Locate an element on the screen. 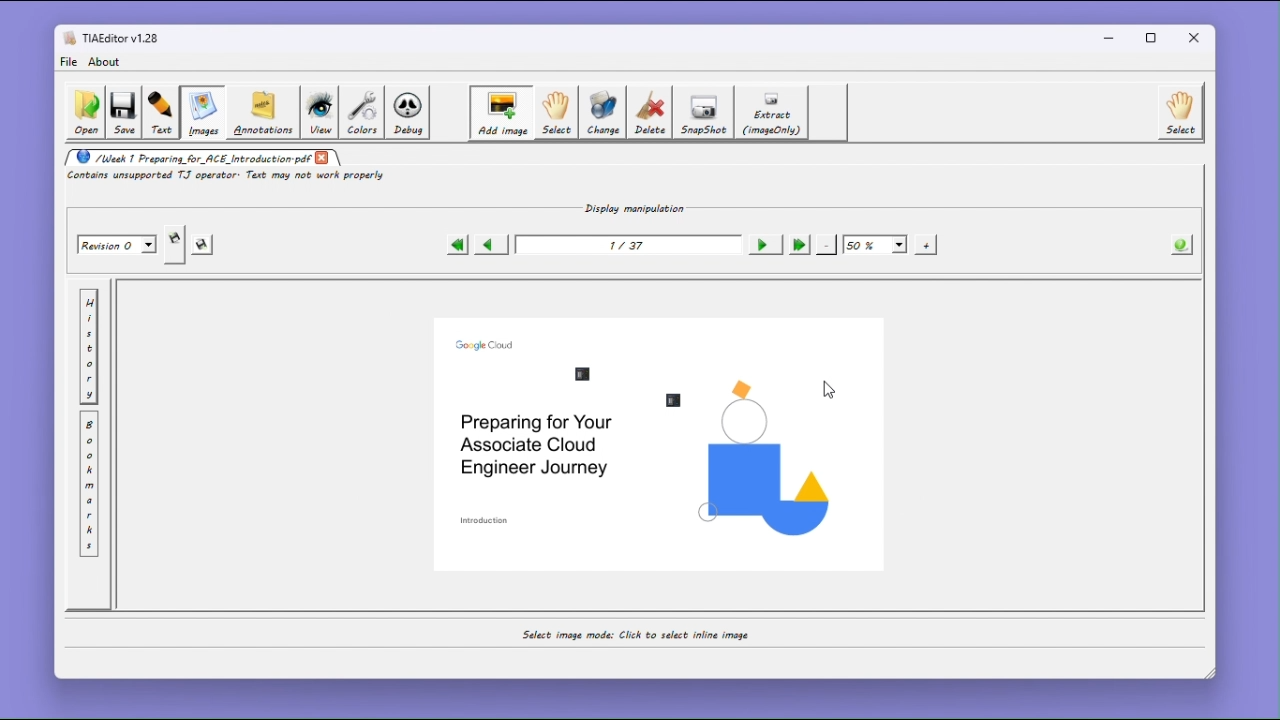  History is located at coordinates (89, 347).